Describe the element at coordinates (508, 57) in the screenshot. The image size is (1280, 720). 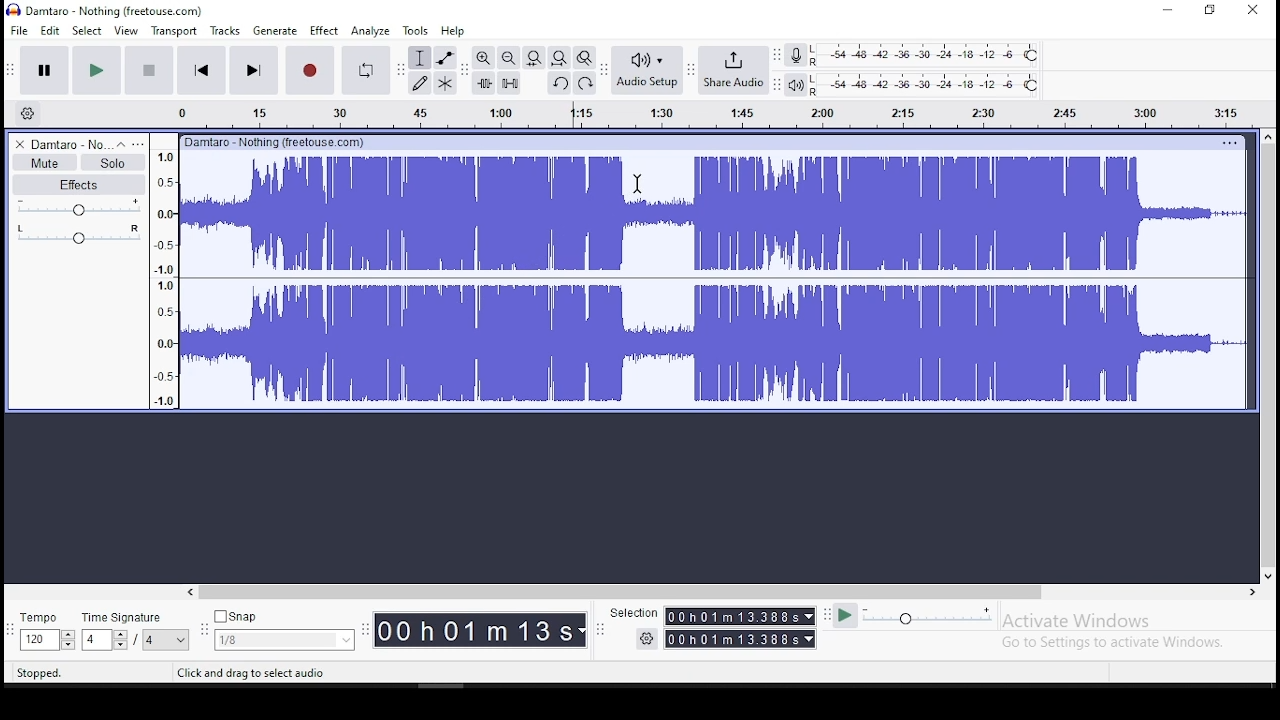
I see `zoom out` at that location.